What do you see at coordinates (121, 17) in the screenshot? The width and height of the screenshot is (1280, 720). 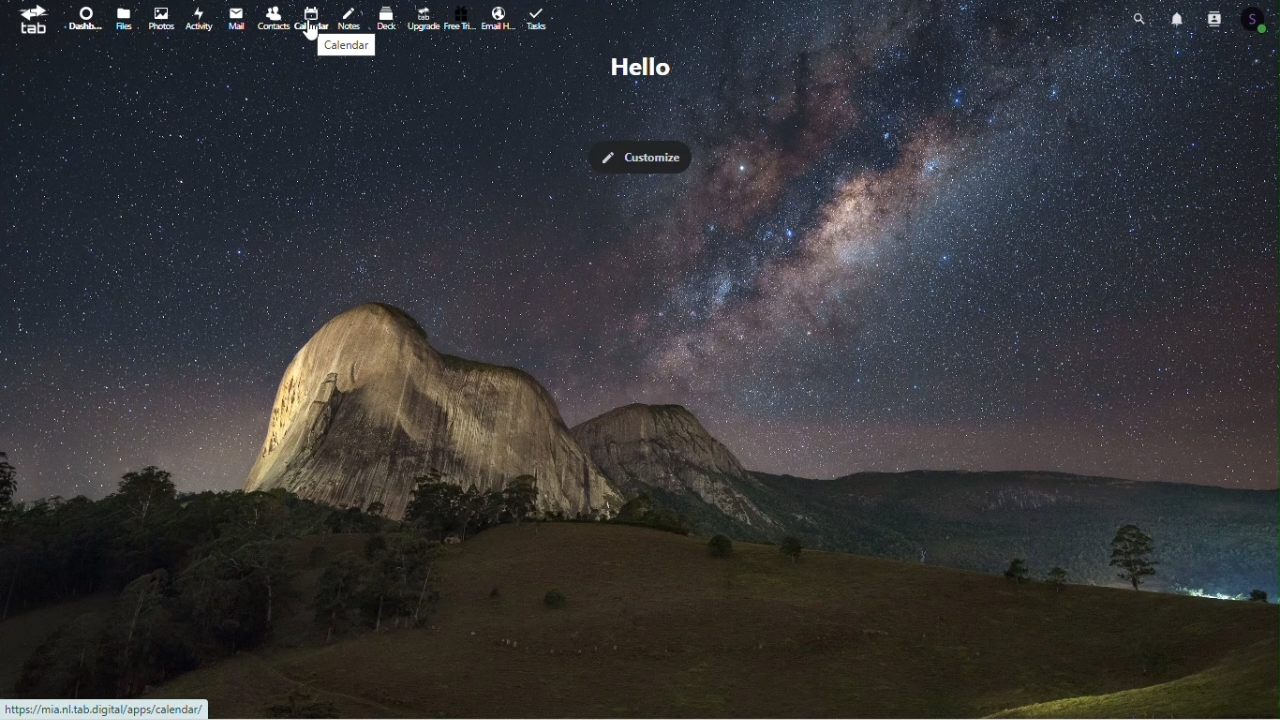 I see `files` at bounding box center [121, 17].